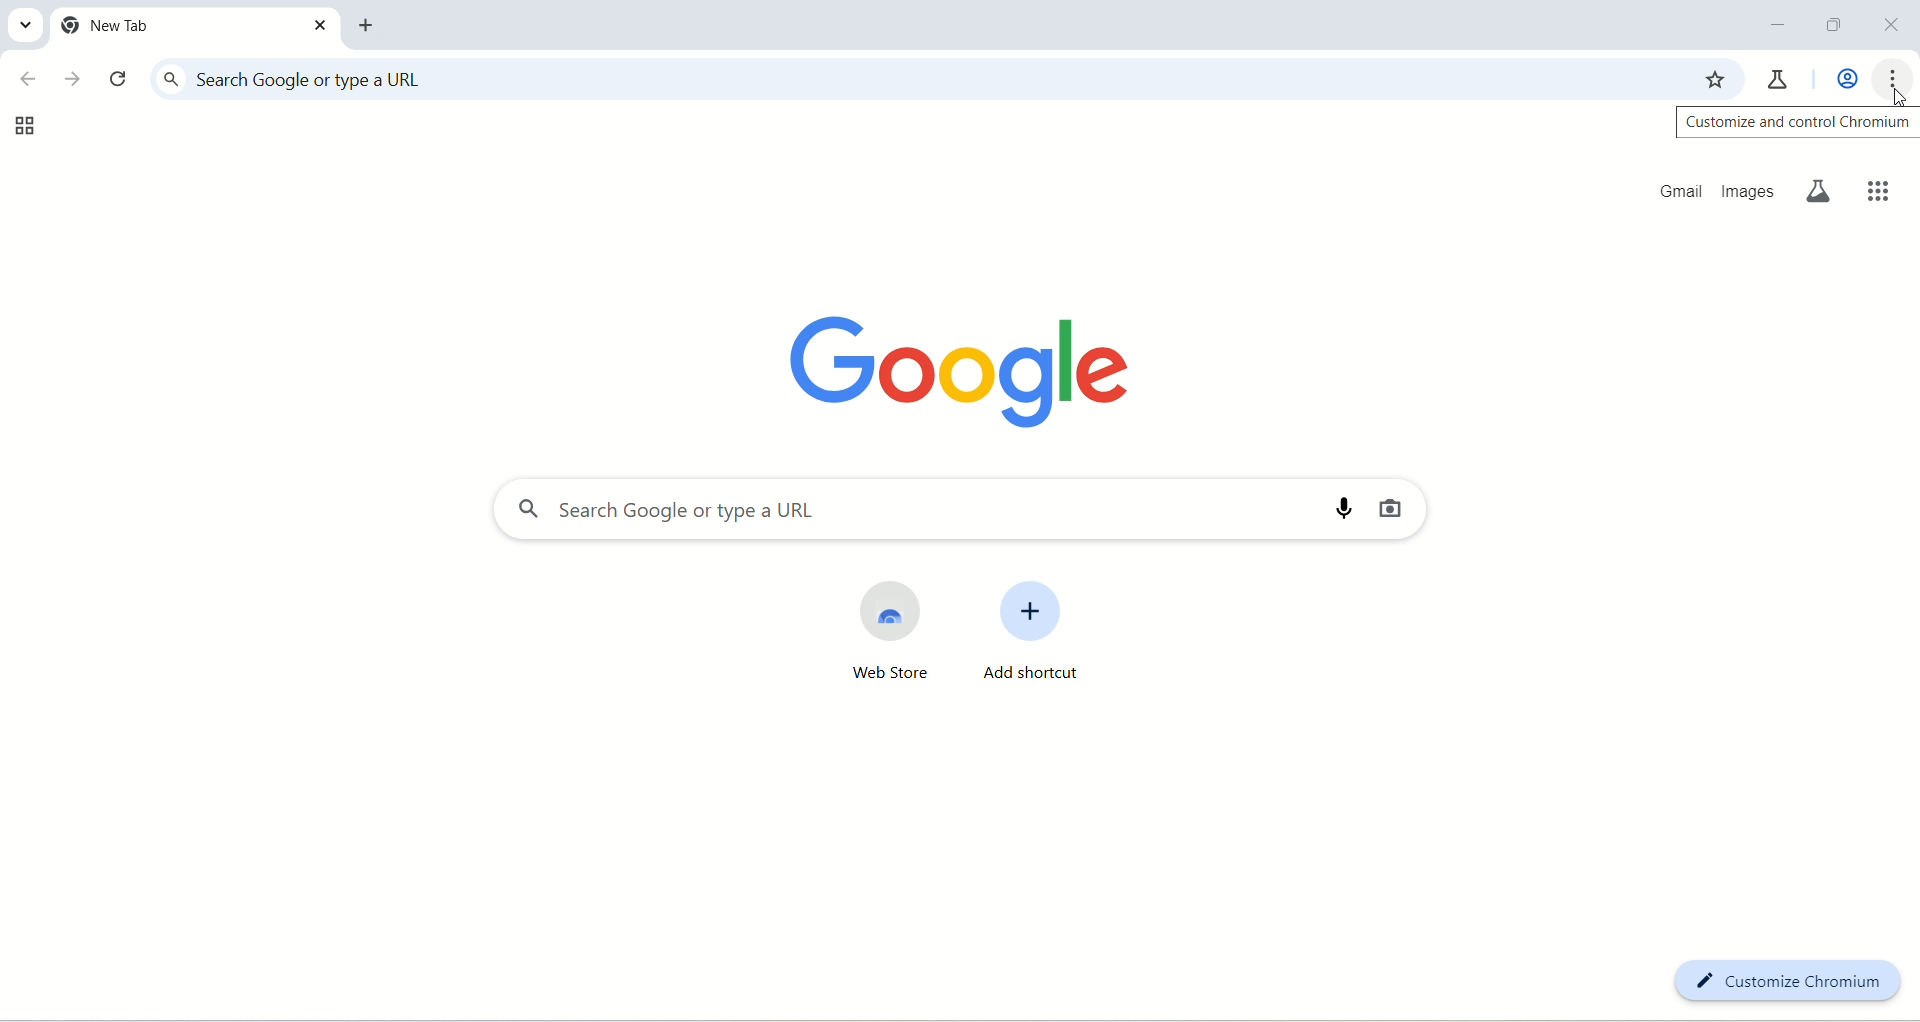 This screenshot has width=1920, height=1022. Describe the element at coordinates (1401, 511) in the screenshot. I see `search by camera` at that location.